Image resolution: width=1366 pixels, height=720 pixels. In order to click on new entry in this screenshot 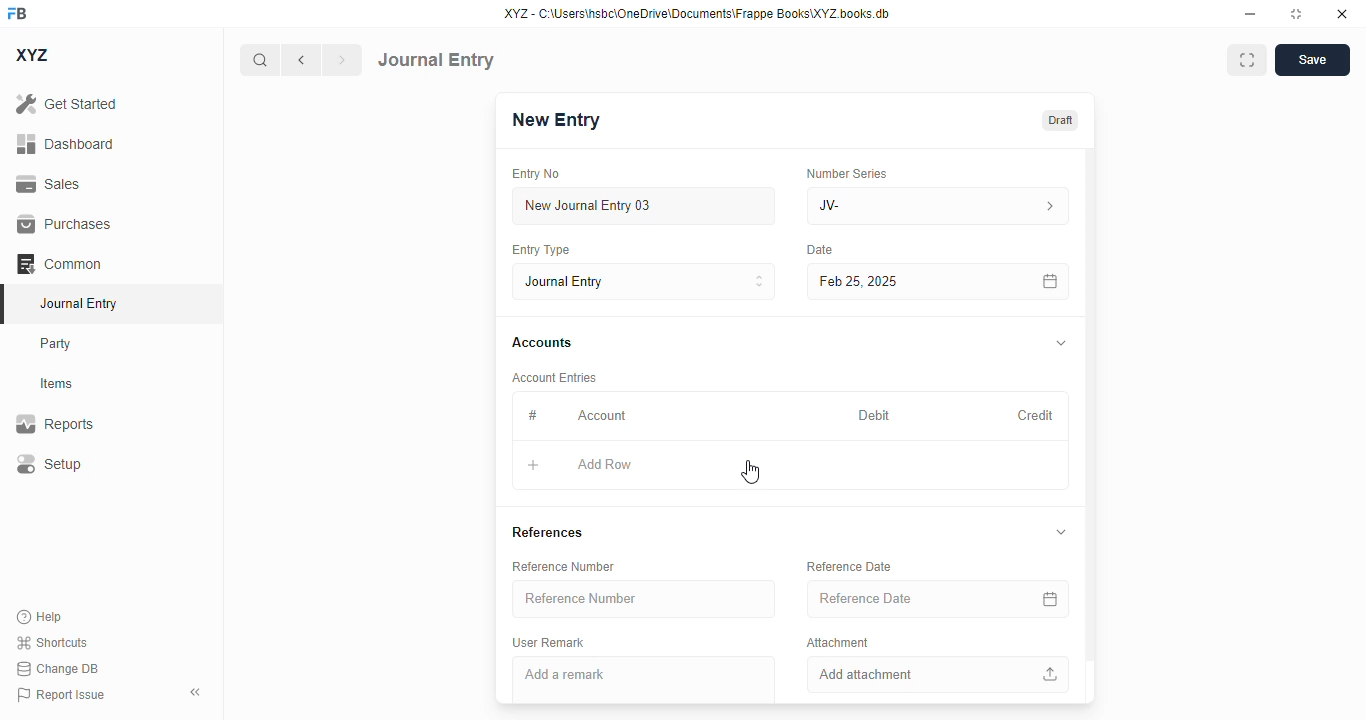, I will do `click(554, 120)`.